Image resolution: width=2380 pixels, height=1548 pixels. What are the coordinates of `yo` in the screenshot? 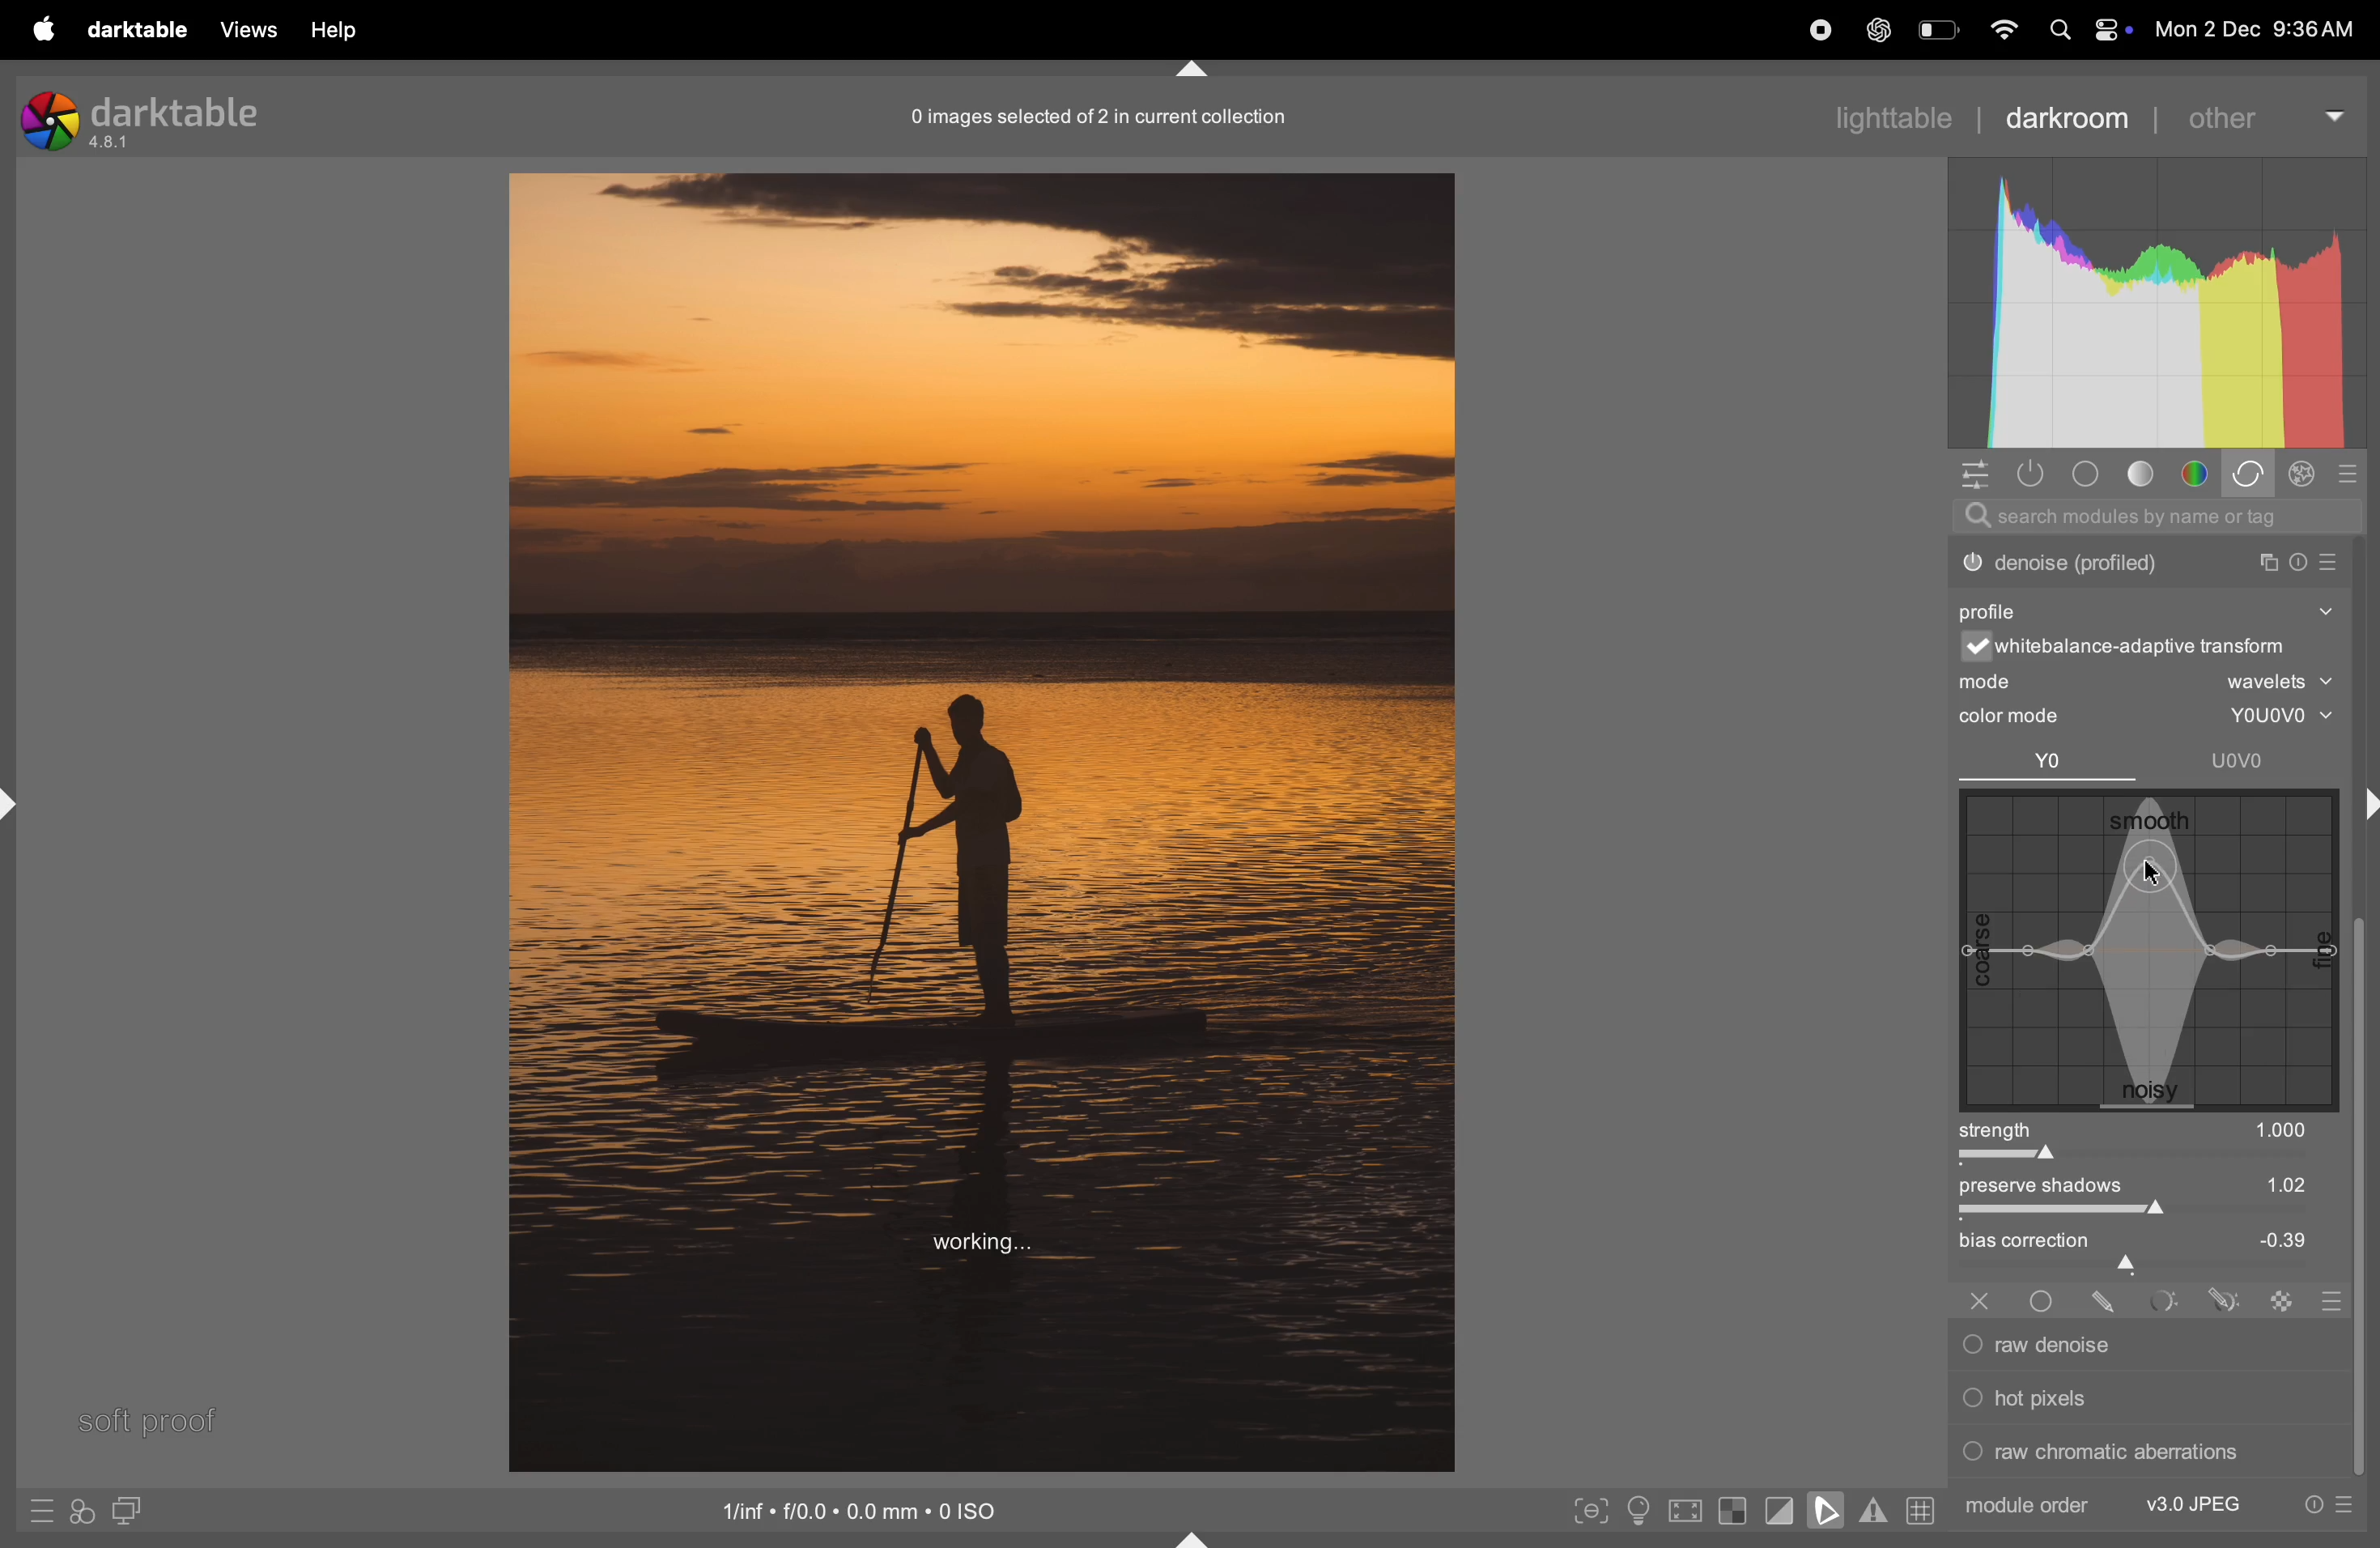 It's located at (2050, 763).